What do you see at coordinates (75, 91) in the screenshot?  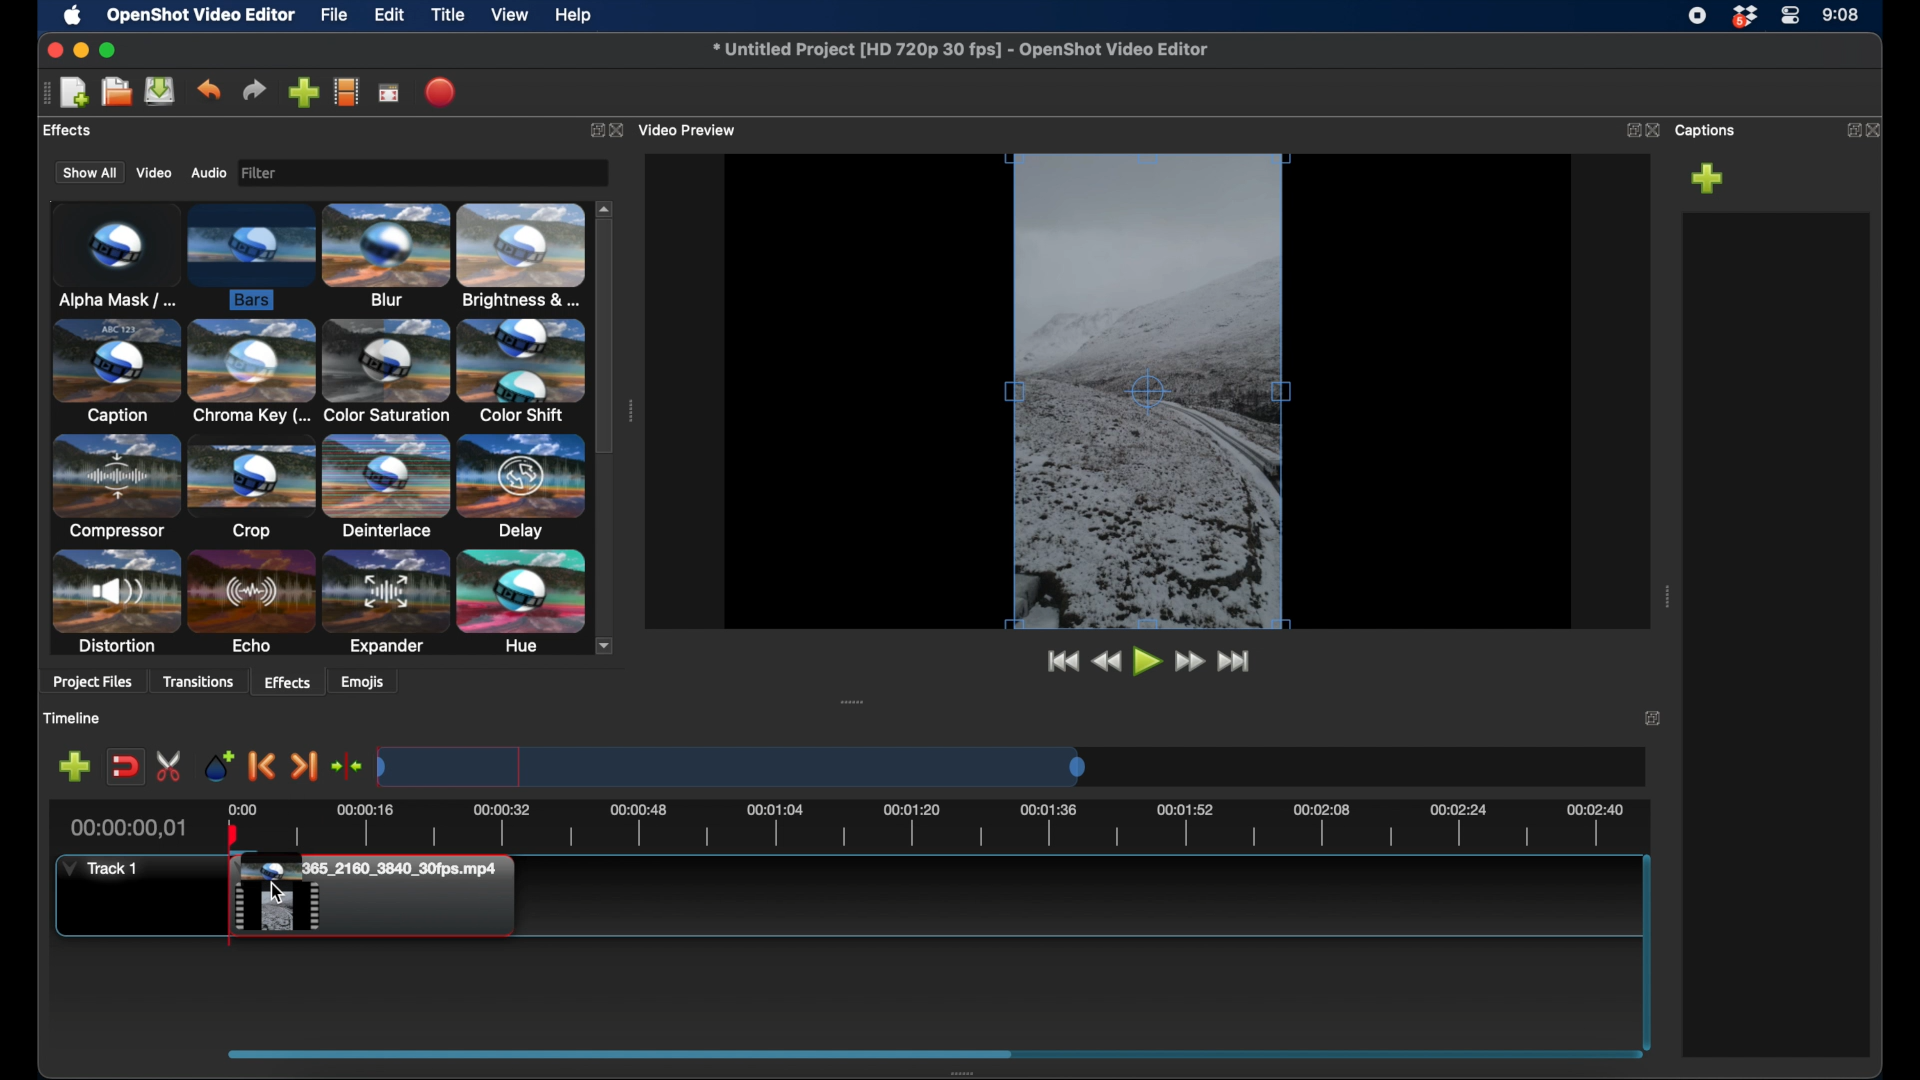 I see `new project` at bounding box center [75, 91].